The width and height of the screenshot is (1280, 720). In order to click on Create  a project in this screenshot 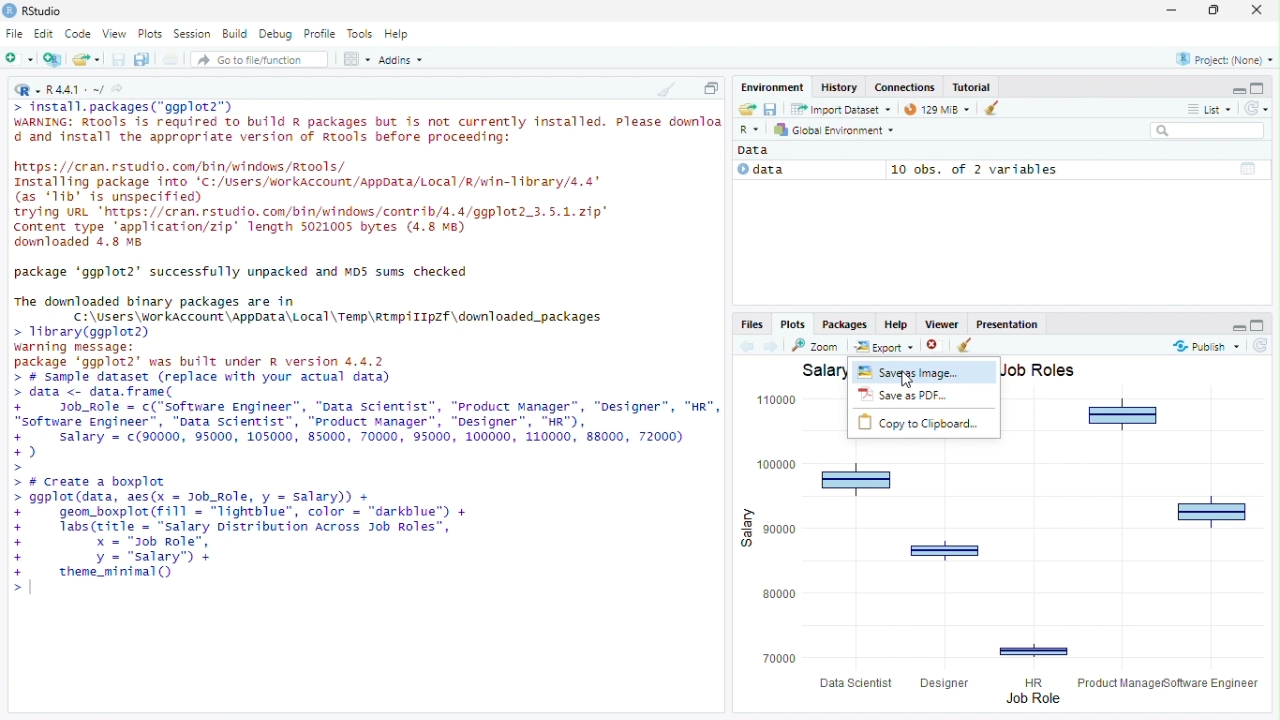, I will do `click(54, 59)`.